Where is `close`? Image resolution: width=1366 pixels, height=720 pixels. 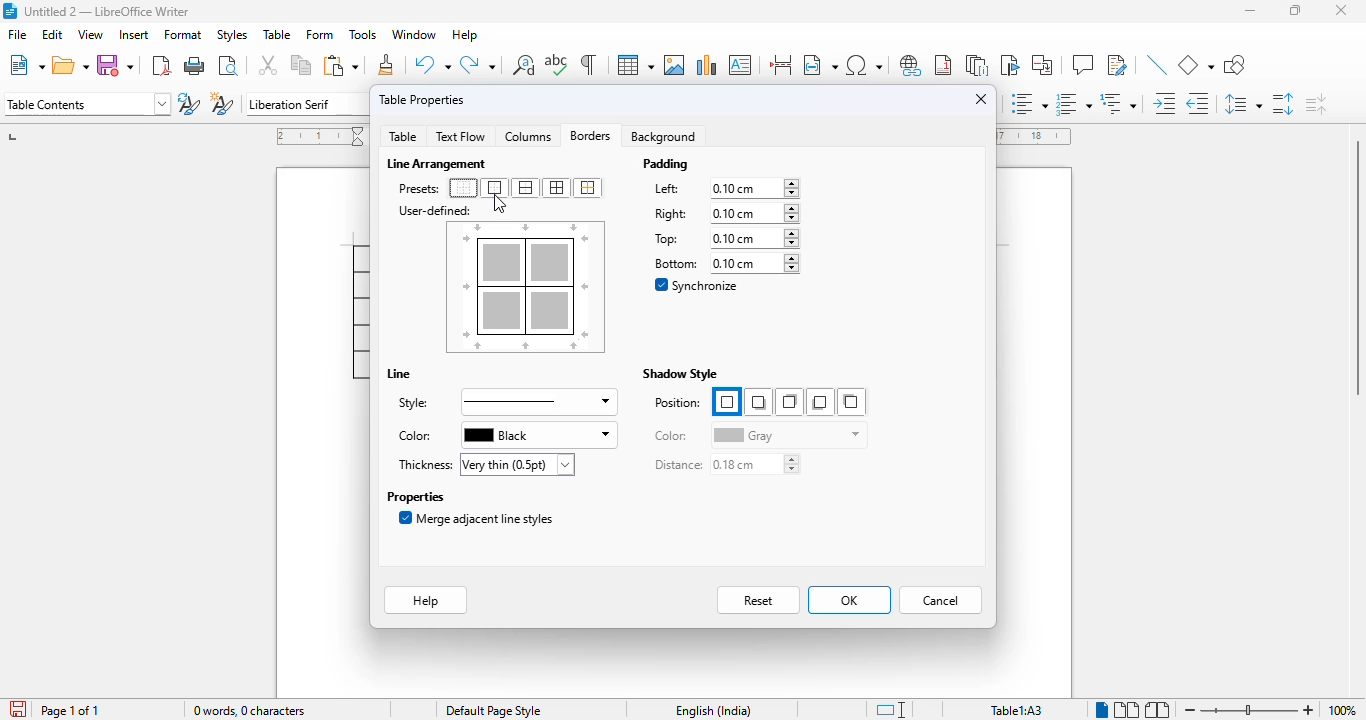
close is located at coordinates (983, 99).